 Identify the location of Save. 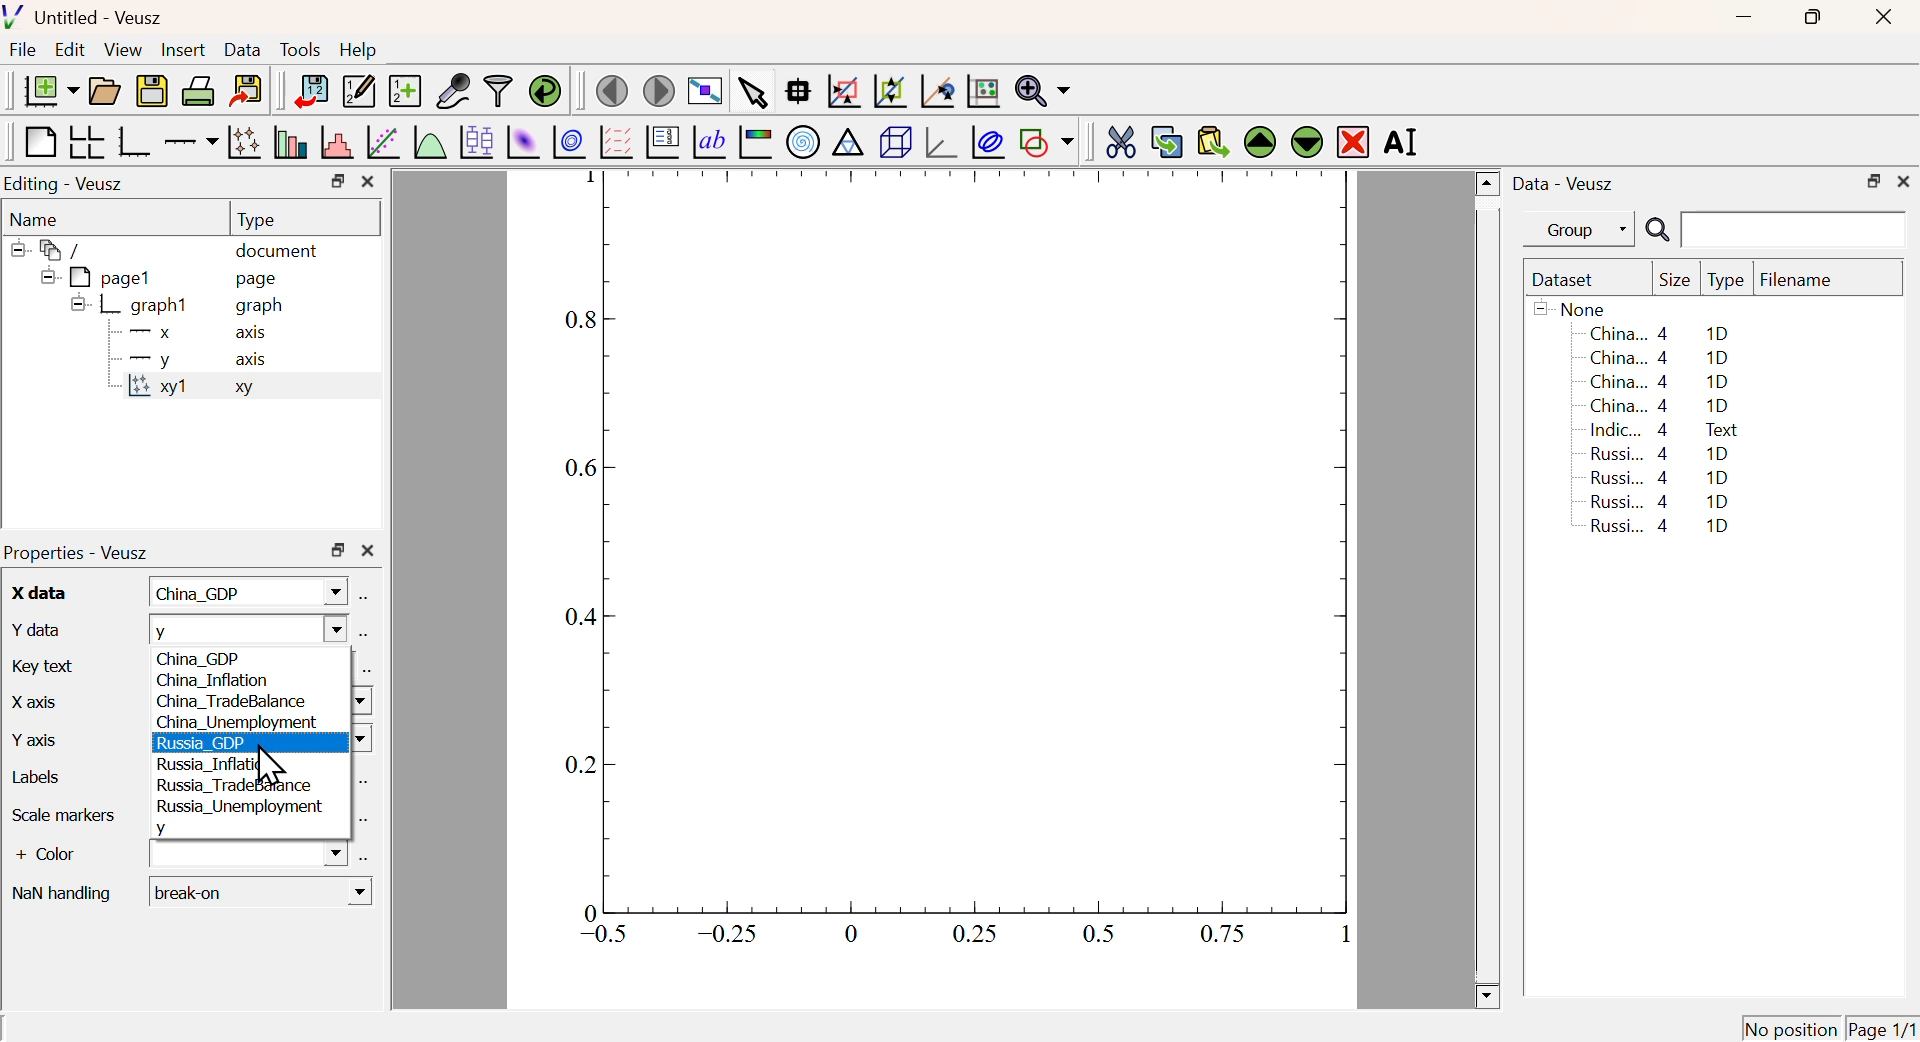
(152, 92).